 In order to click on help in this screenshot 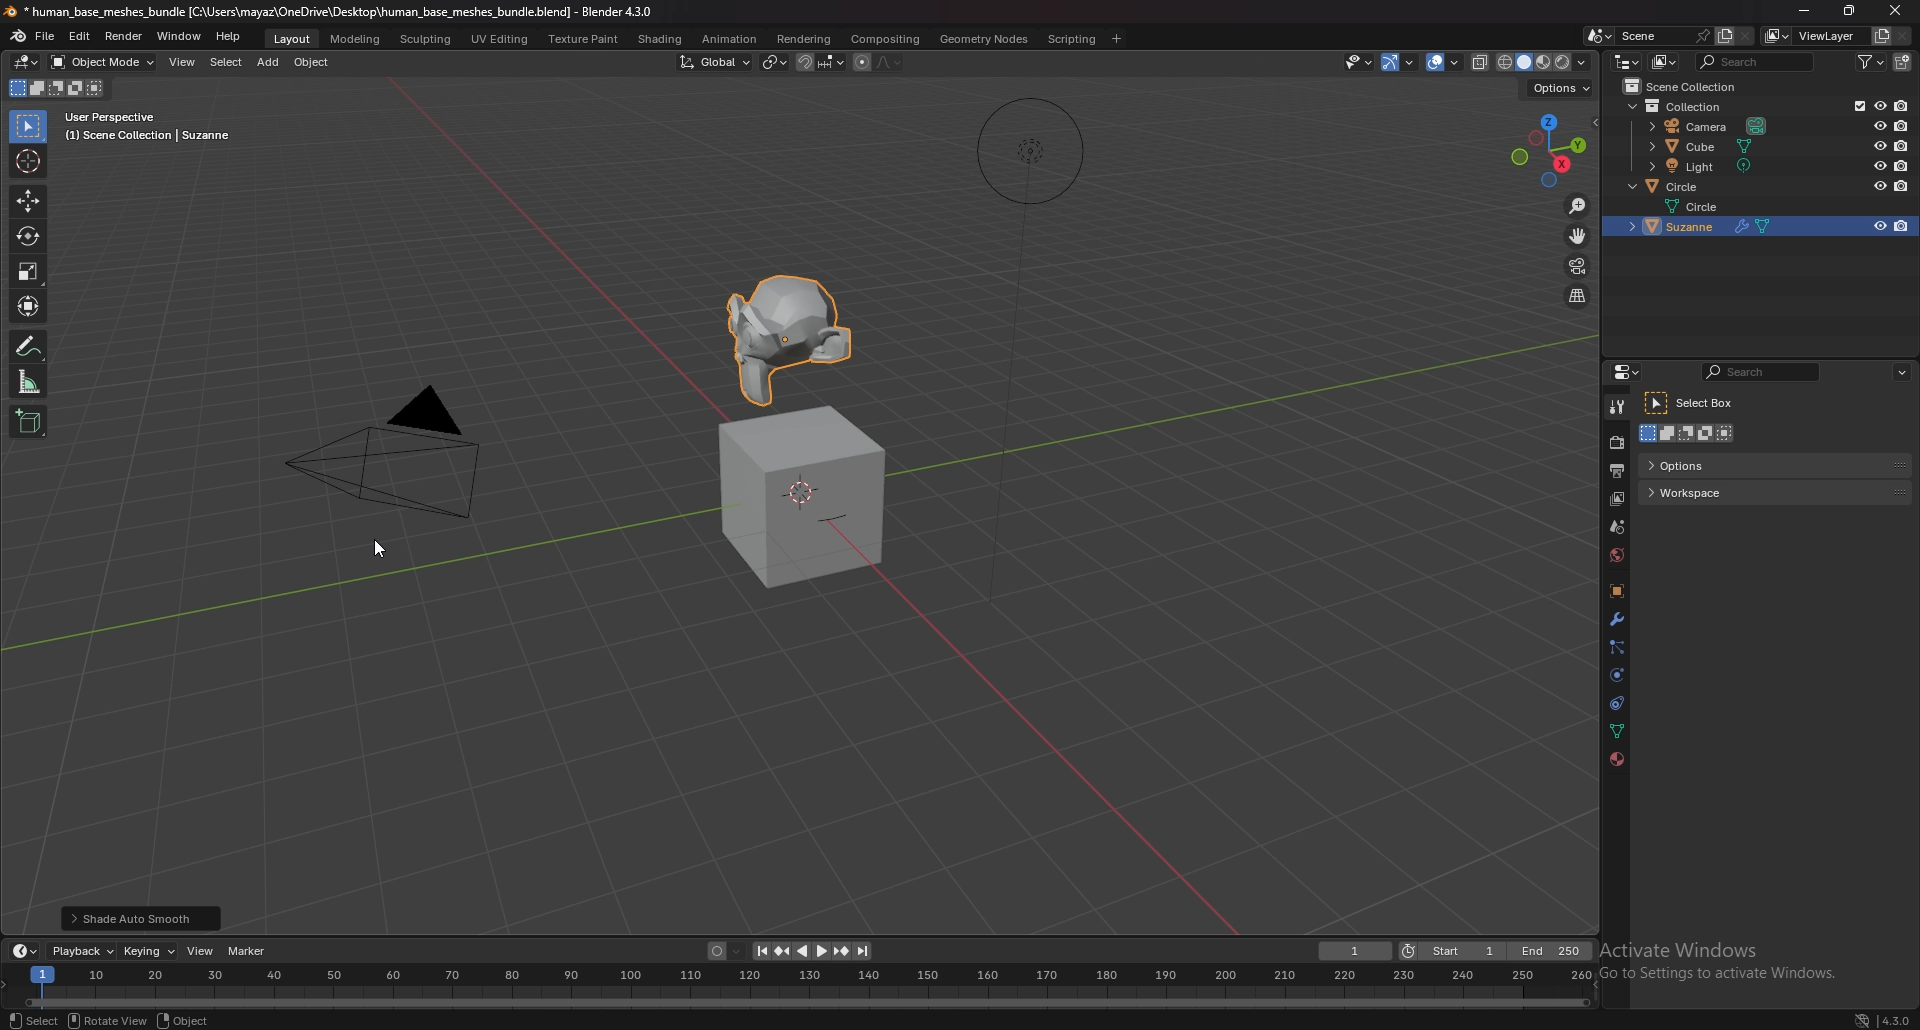, I will do `click(228, 37)`.